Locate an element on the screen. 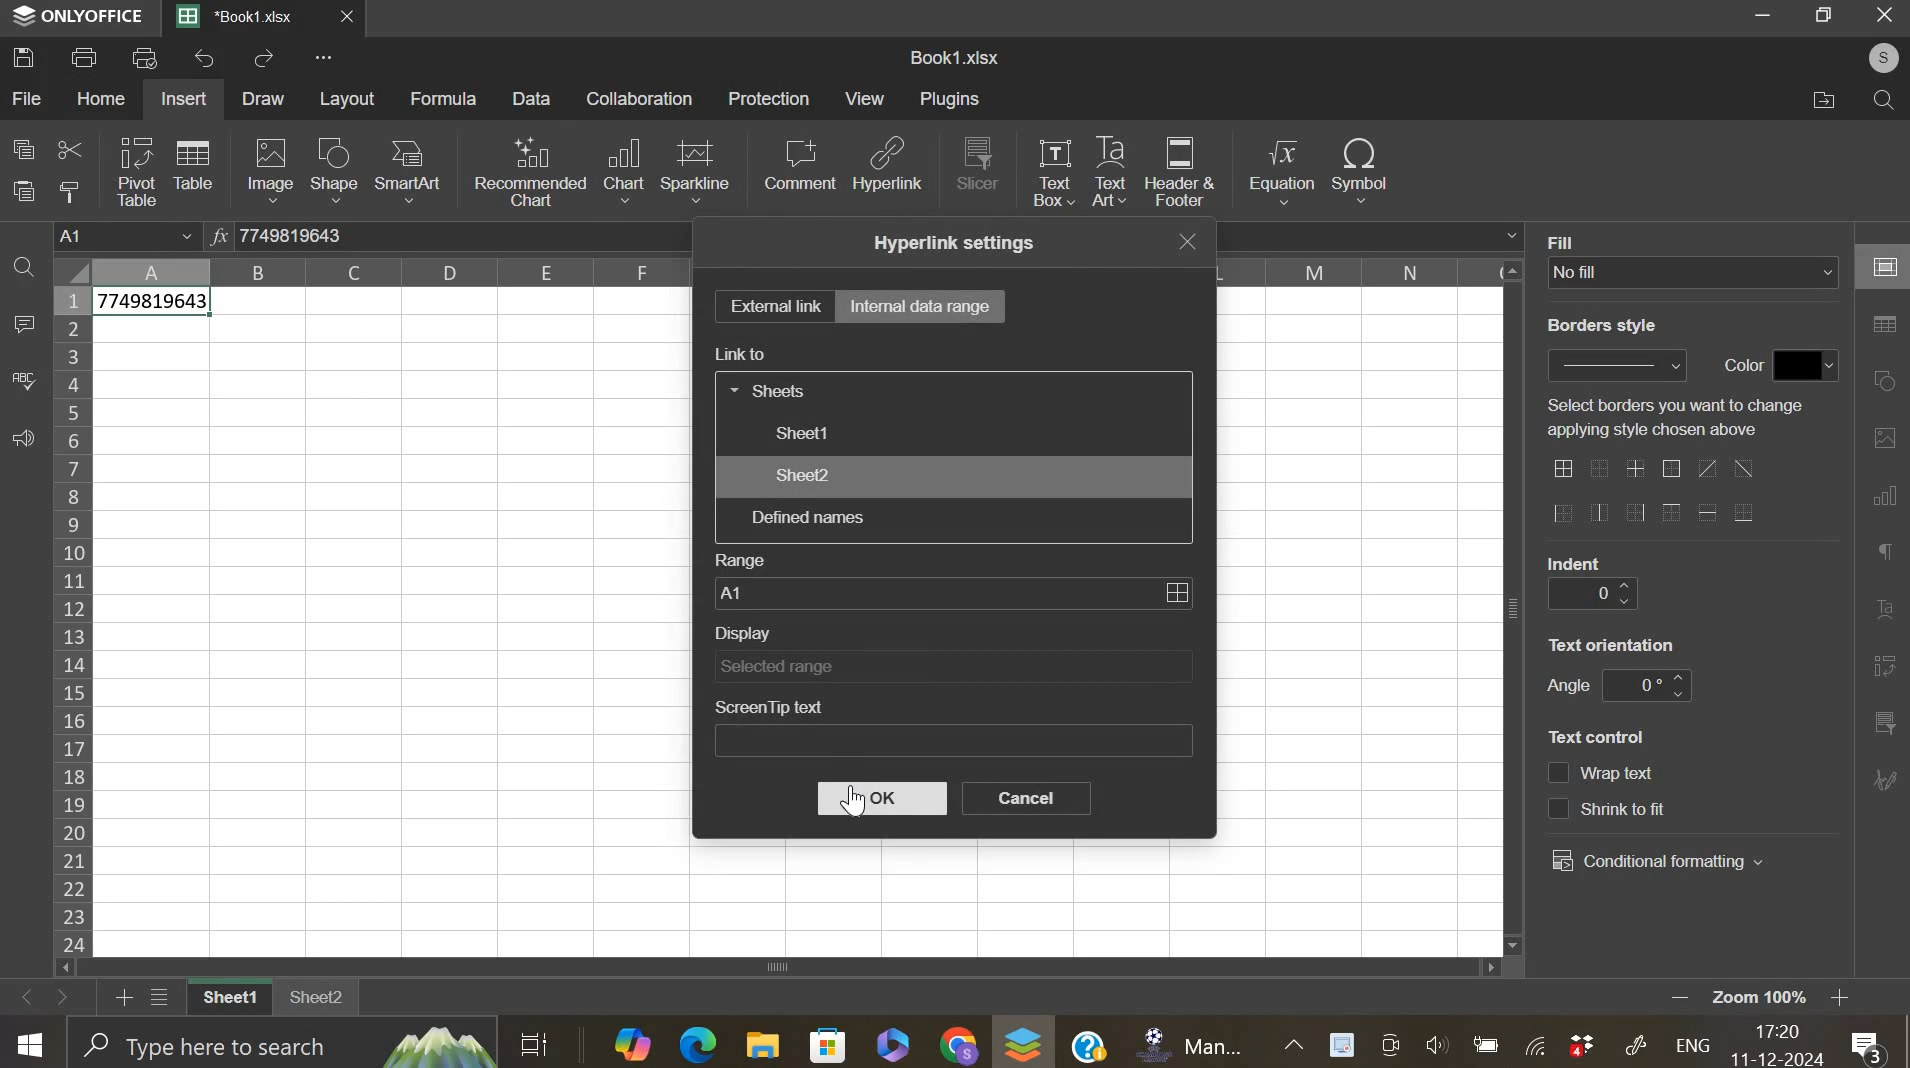 The height and width of the screenshot is (1068, 1910). spelling is located at coordinates (23, 381).